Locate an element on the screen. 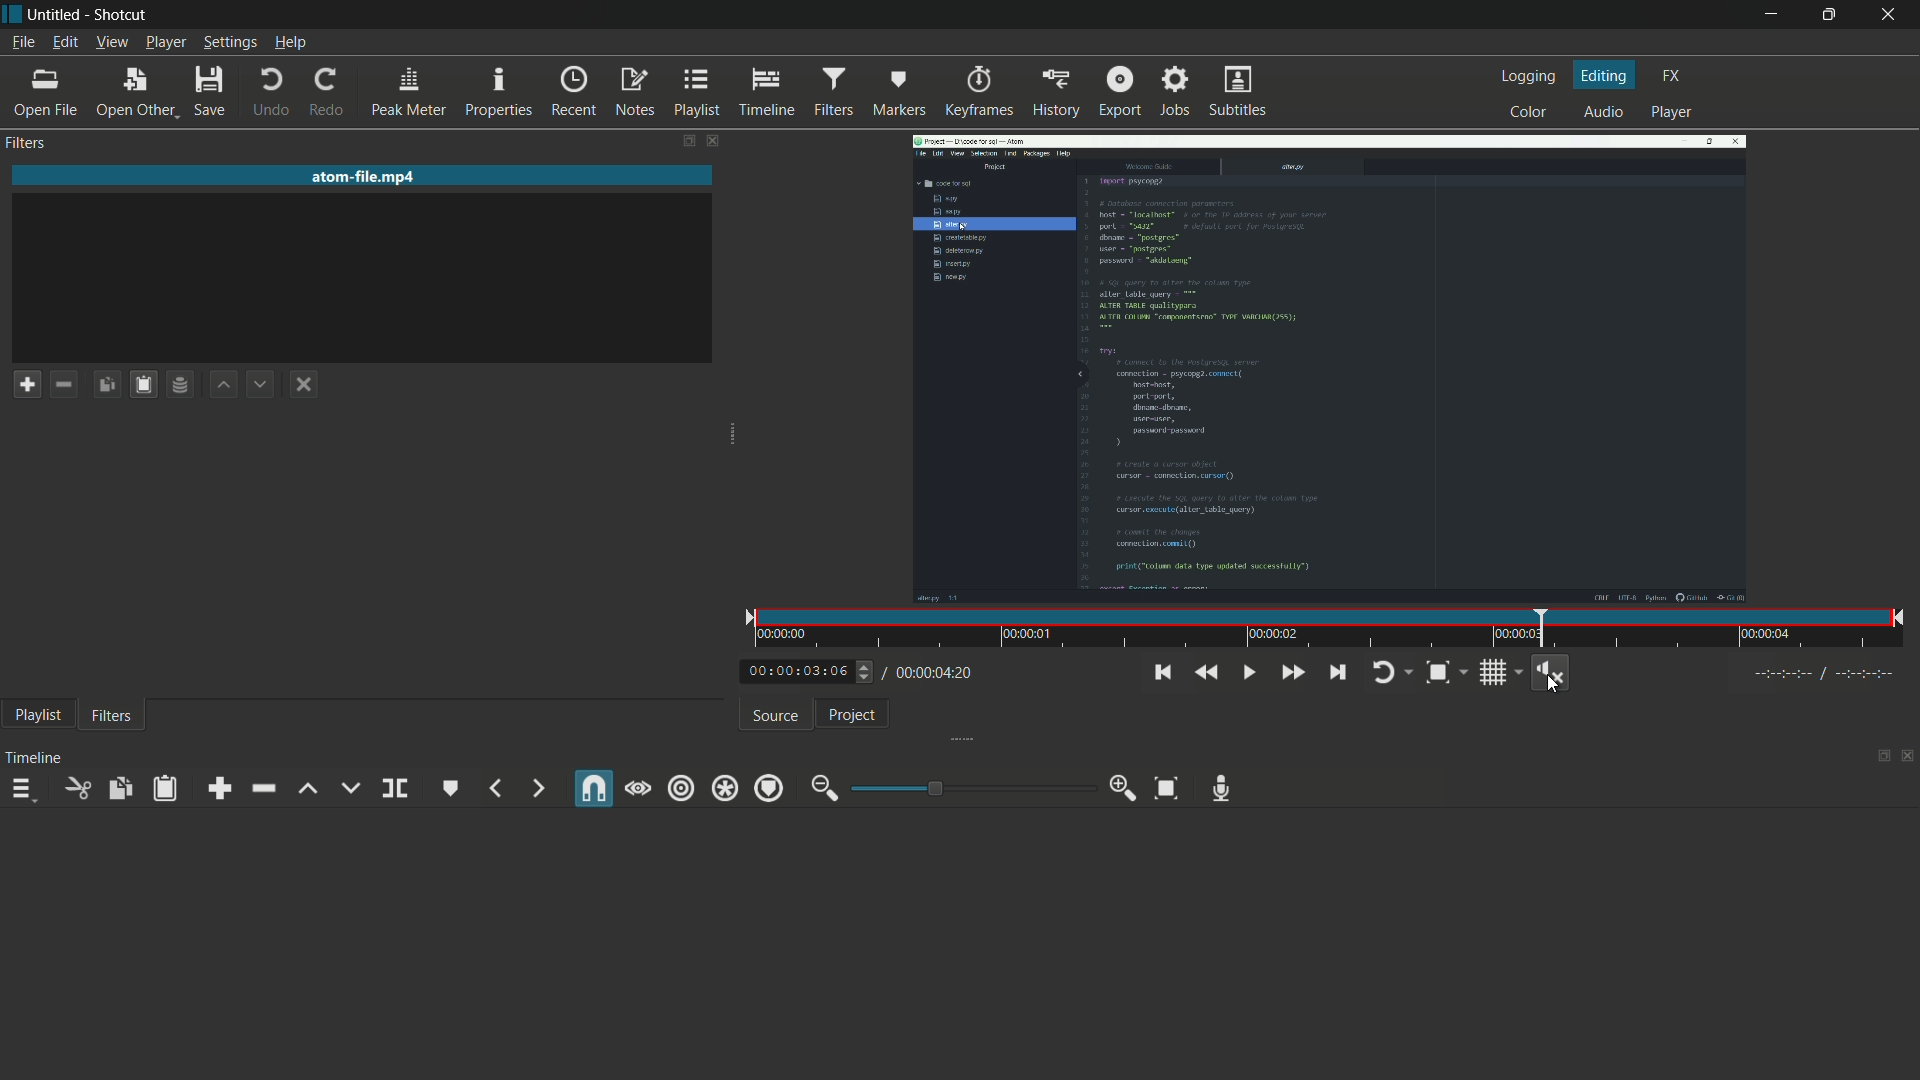 Image resolution: width=1920 pixels, height=1080 pixels. quickly play forward is located at coordinates (1288, 673).